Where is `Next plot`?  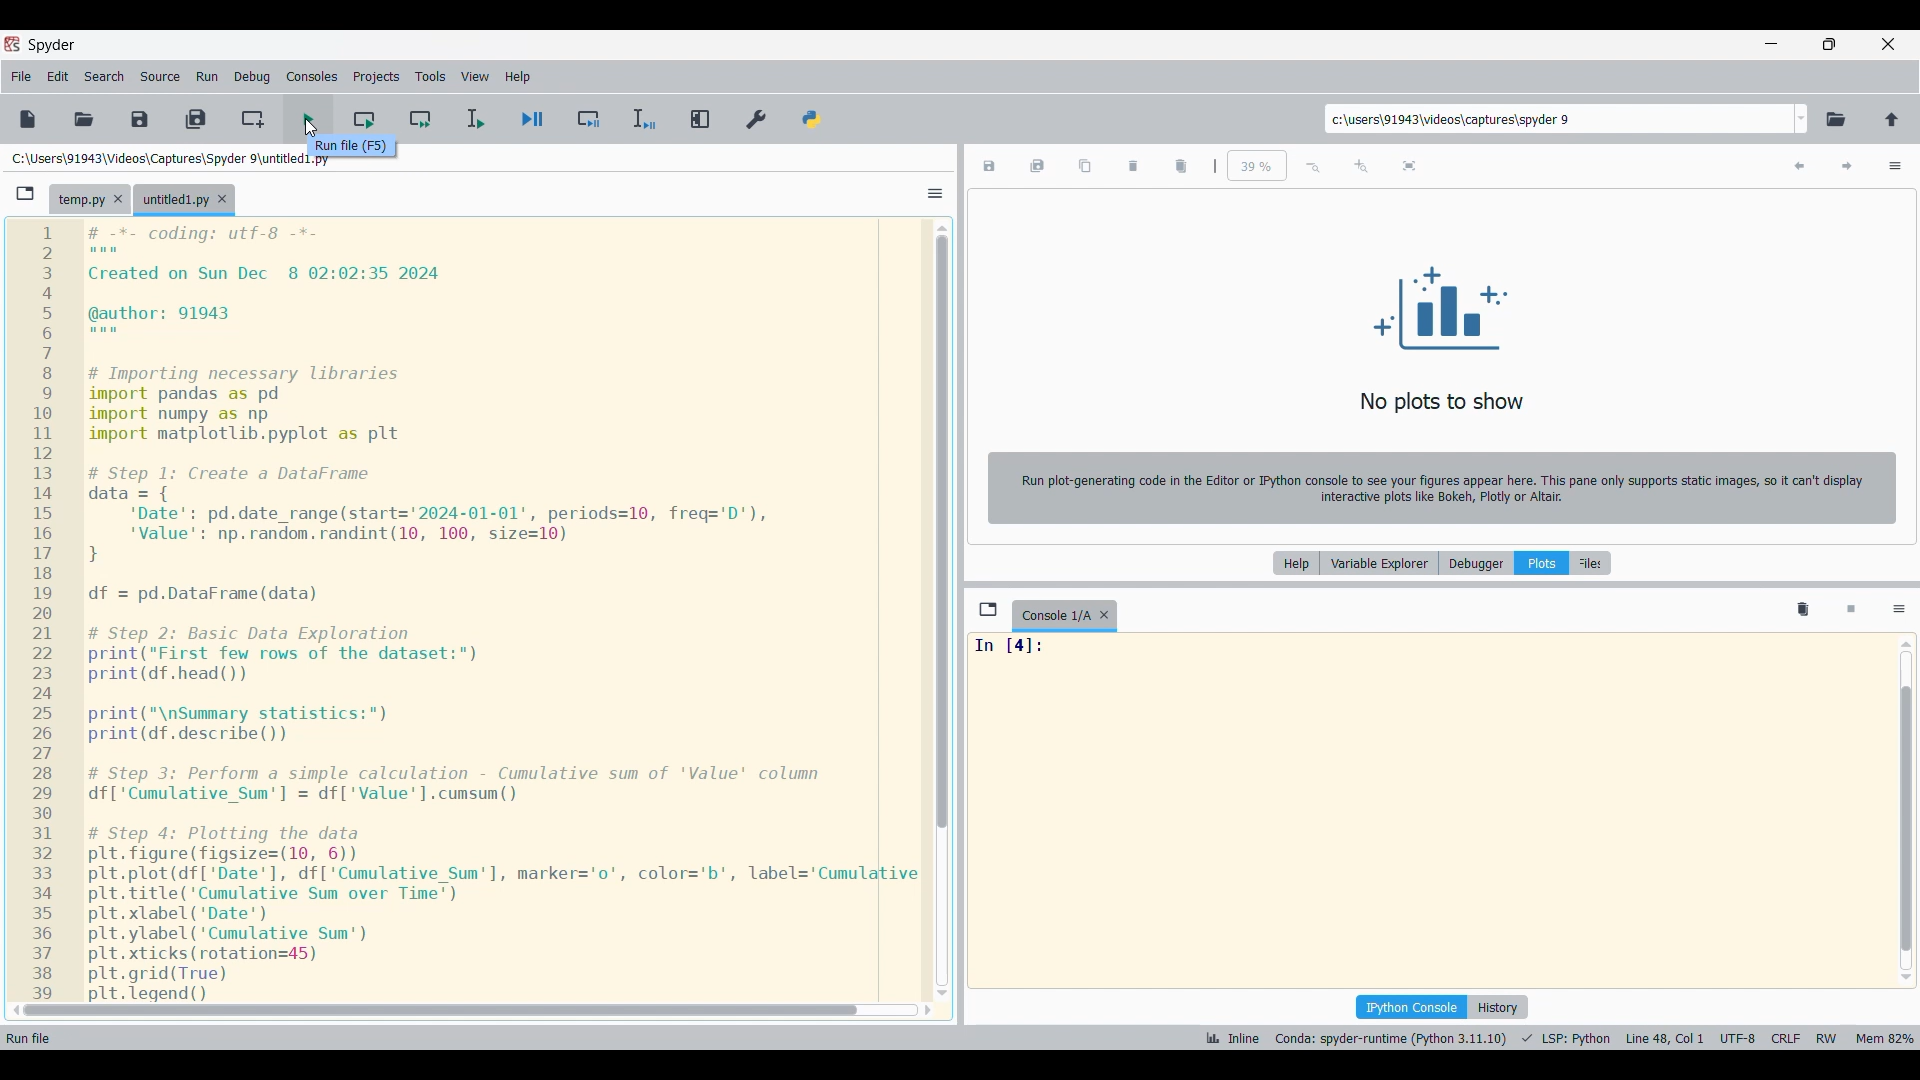 Next plot is located at coordinates (1847, 166).